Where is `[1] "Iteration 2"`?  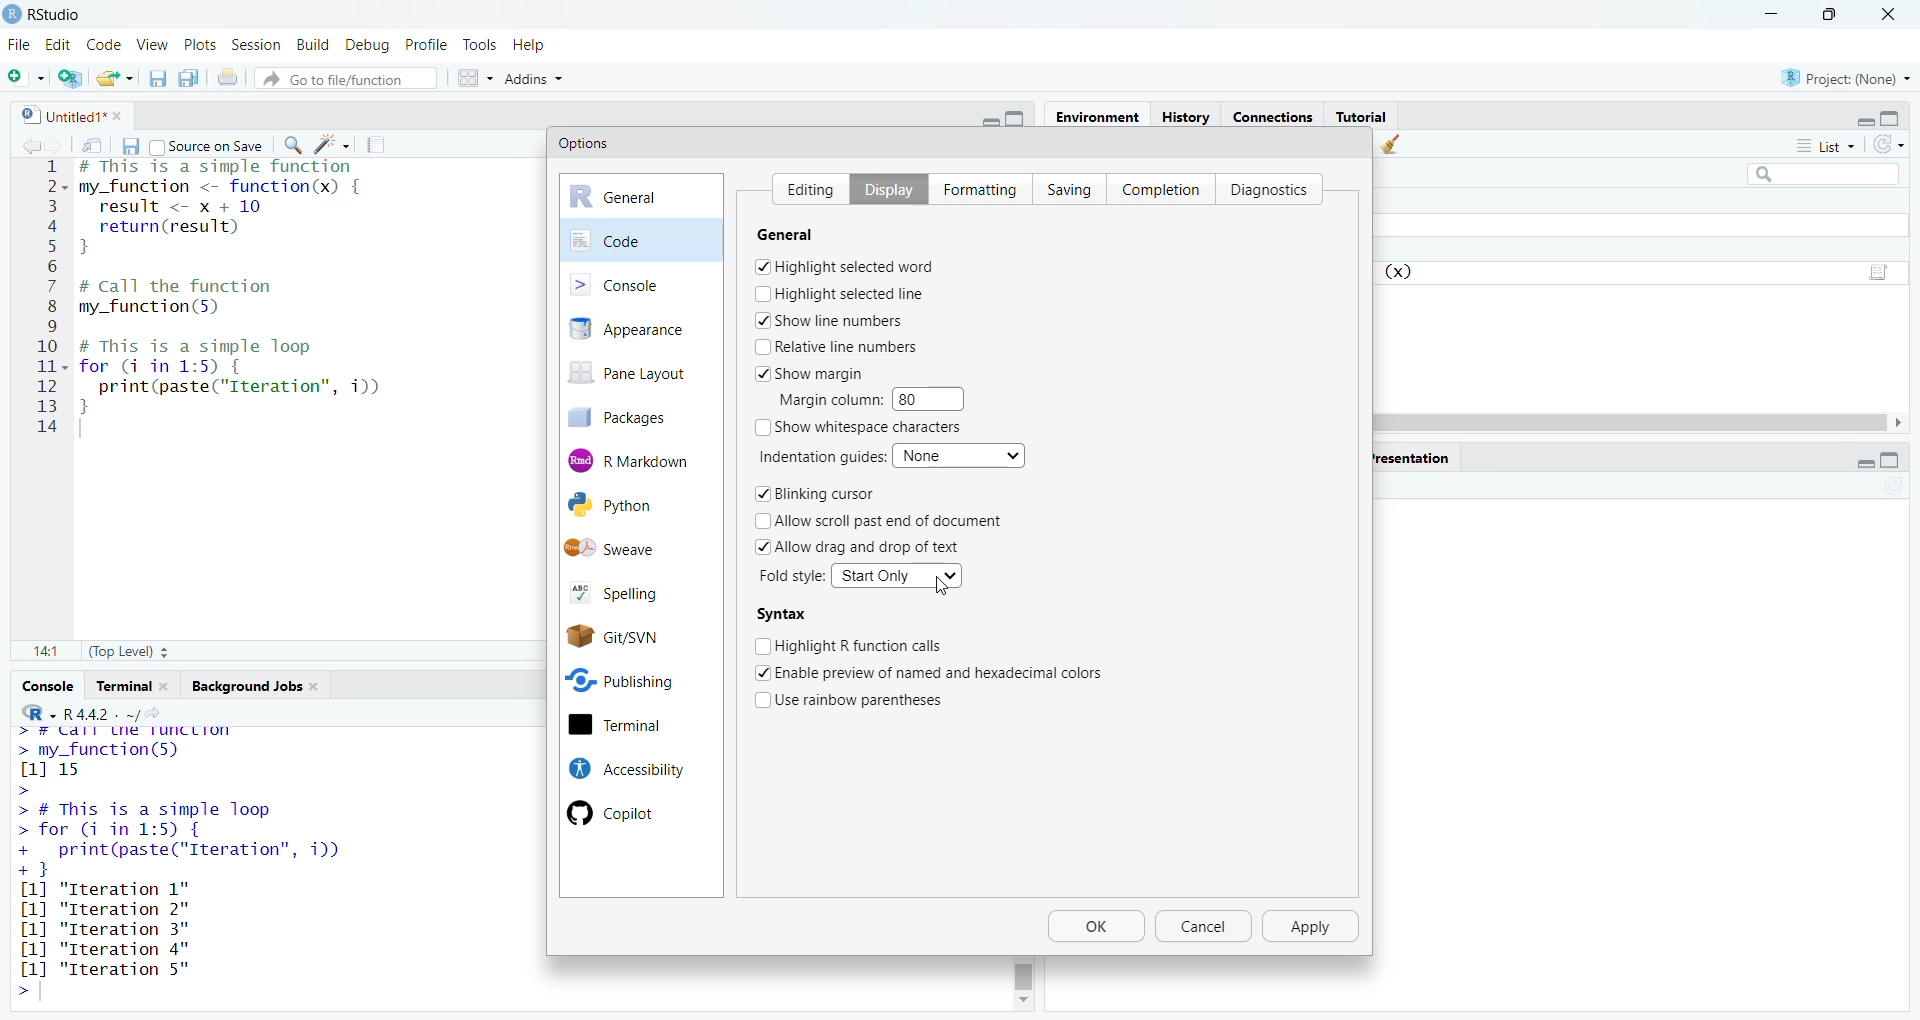 [1] "Iteration 2" is located at coordinates (109, 909).